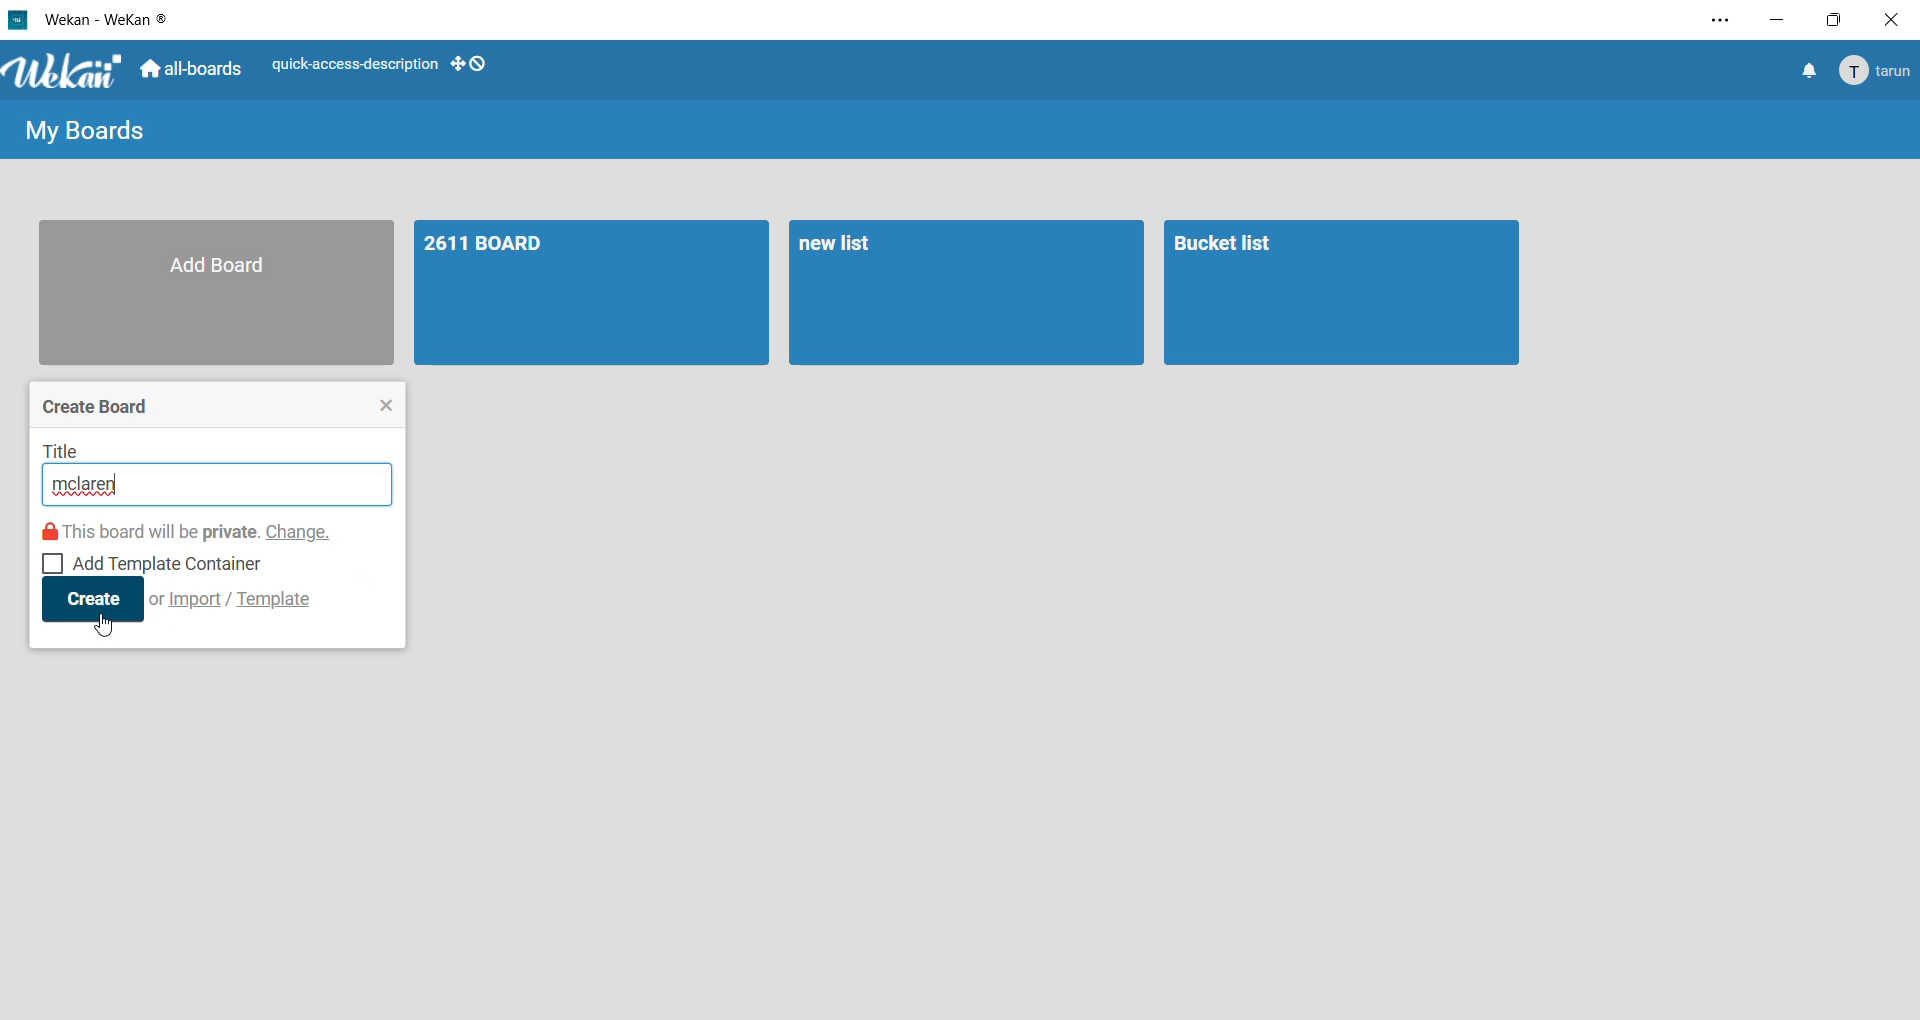 Image resolution: width=1920 pixels, height=1020 pixels. What do you see at coordinates (195, 70) in the screenshot?
I see `all boards` at bounding box center [195, 70].